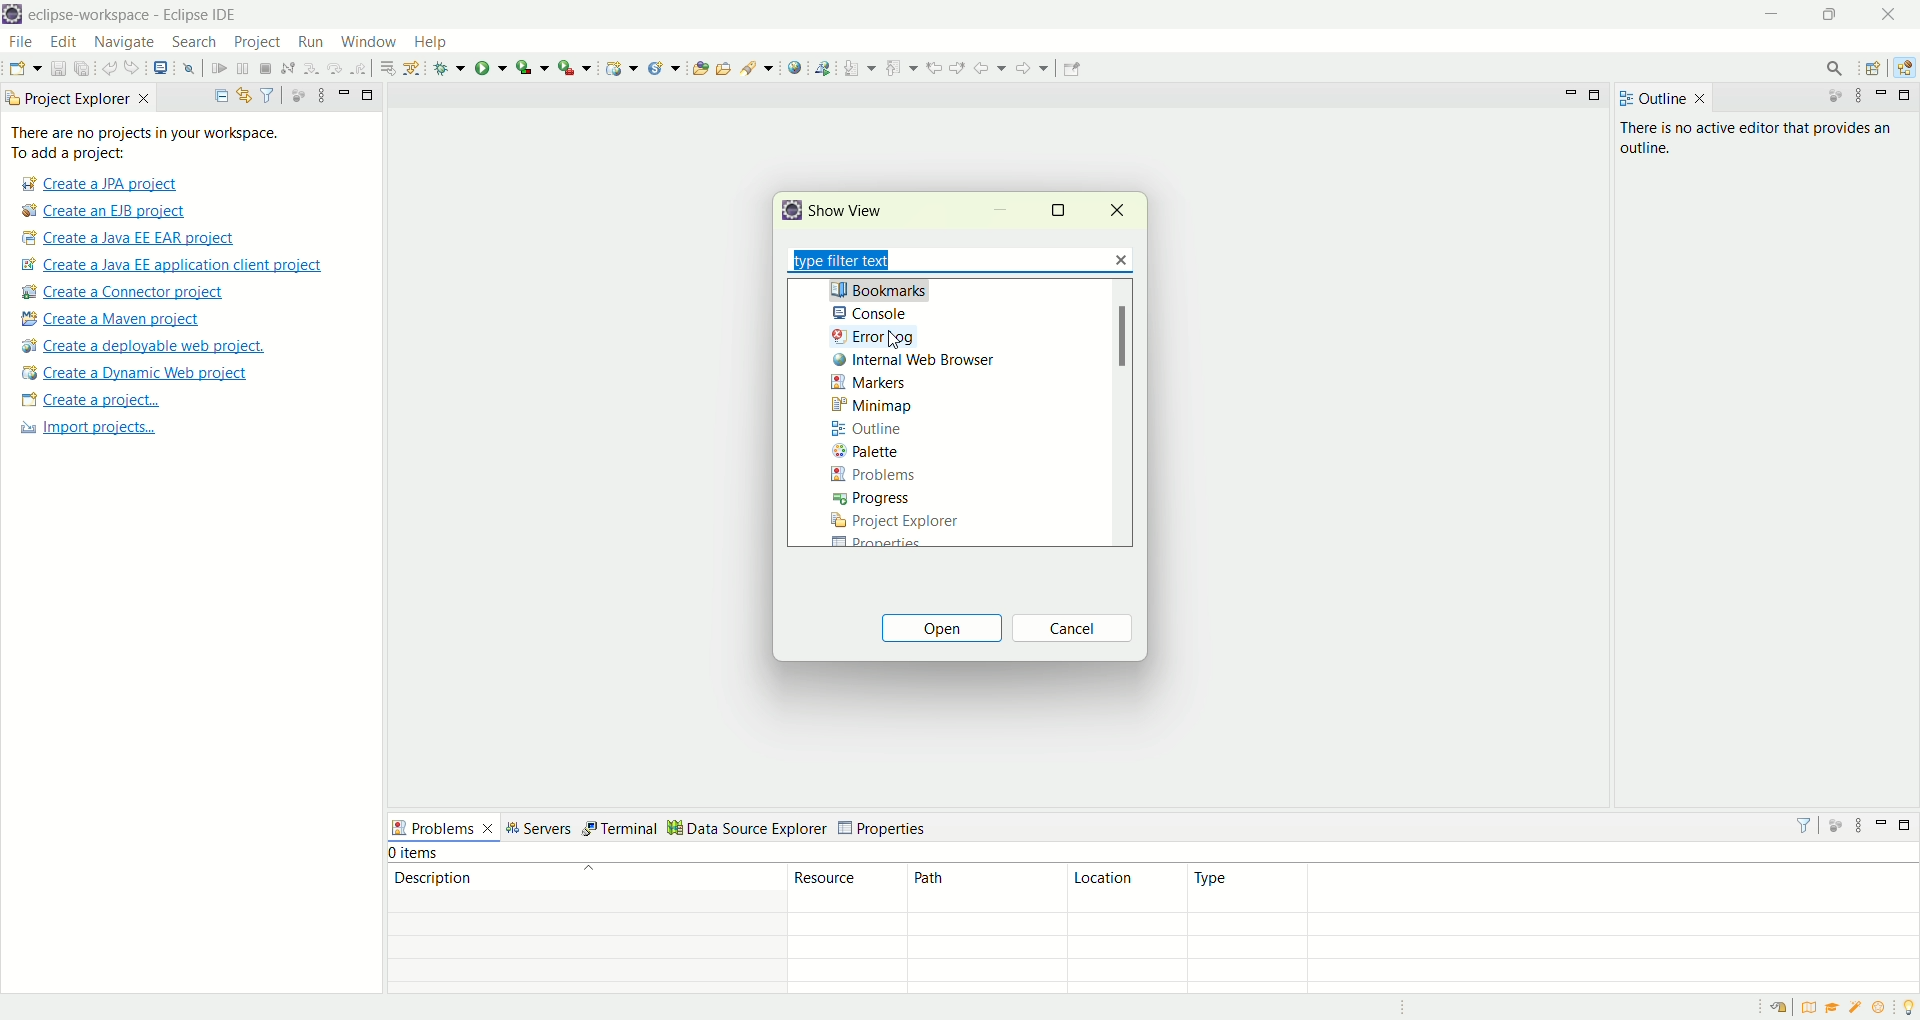 This screenshot has height=1020, width=1920. What do you see at coordinates (18, 41) in the screenshot?
I see `file` at bounding box center [18, 41].